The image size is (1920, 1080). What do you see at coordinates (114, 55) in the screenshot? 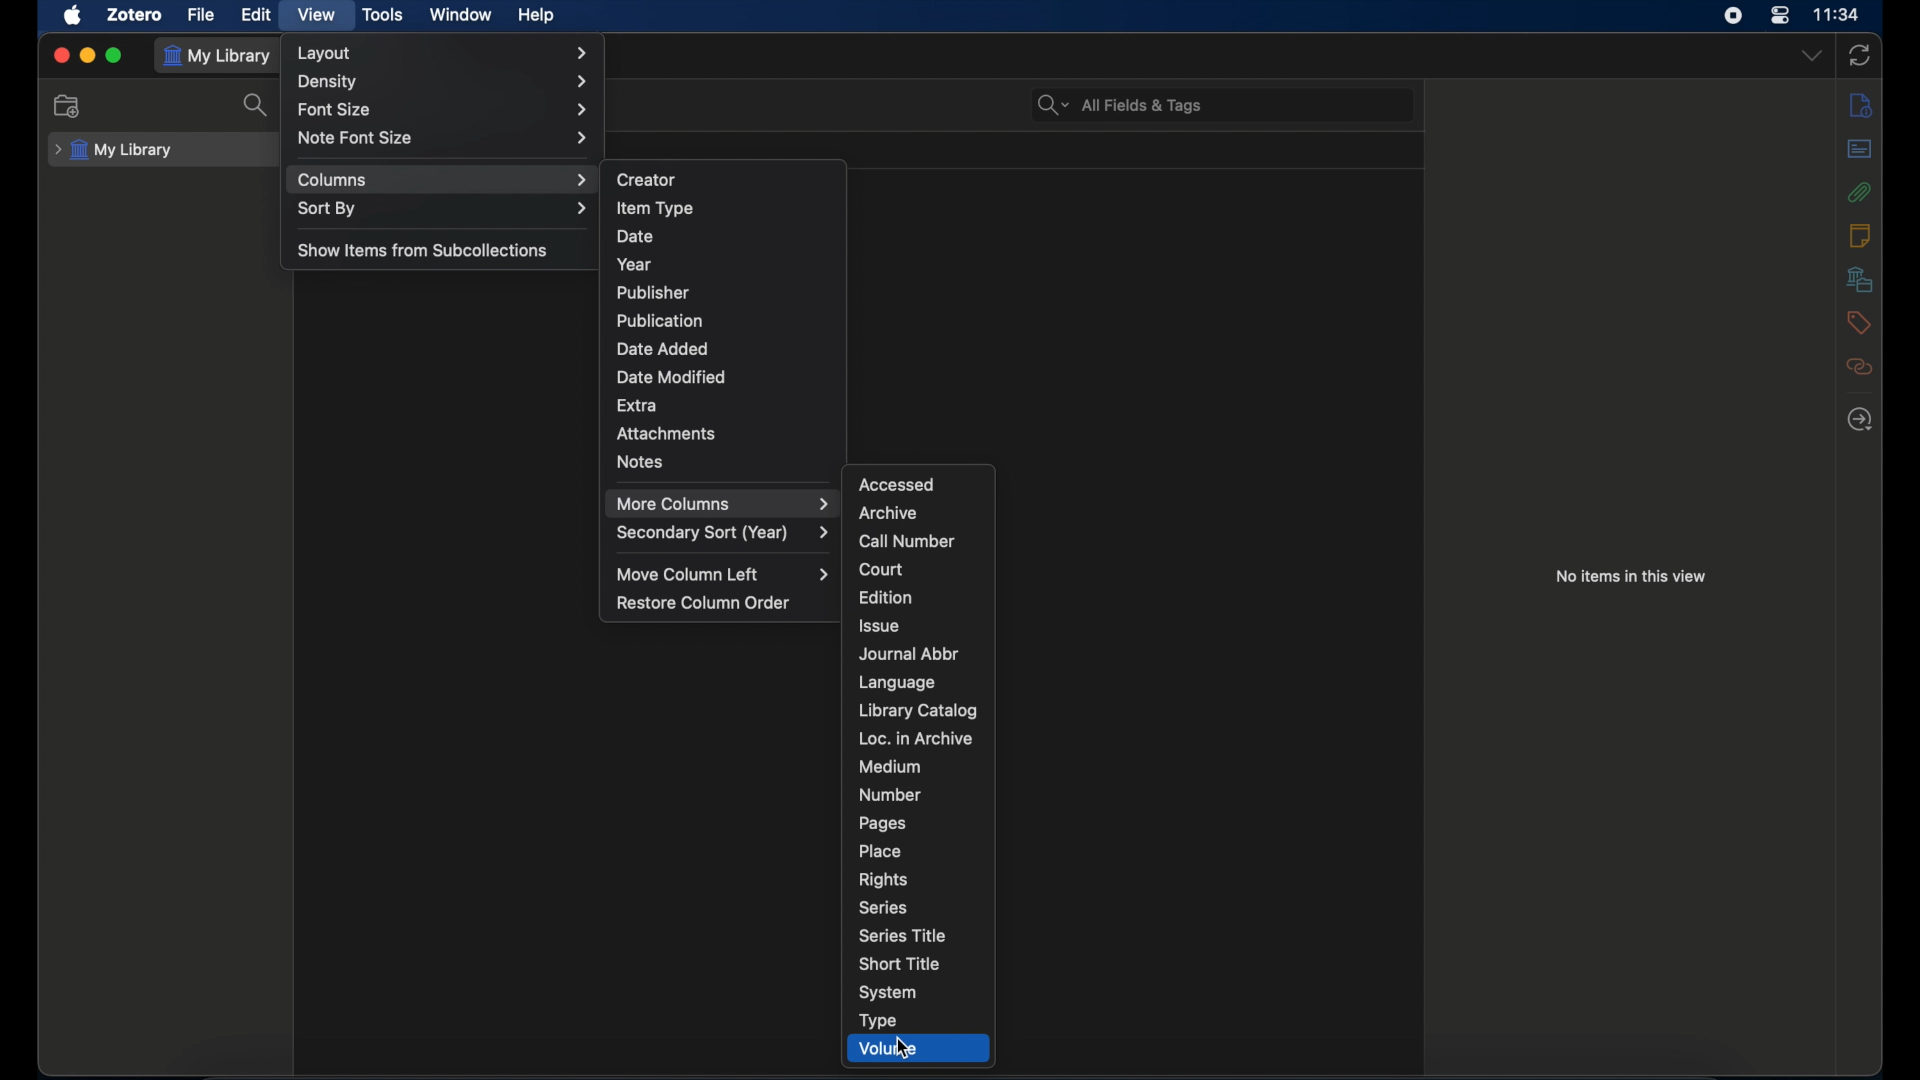
I see `maximize` at bounding box center [114, 55].